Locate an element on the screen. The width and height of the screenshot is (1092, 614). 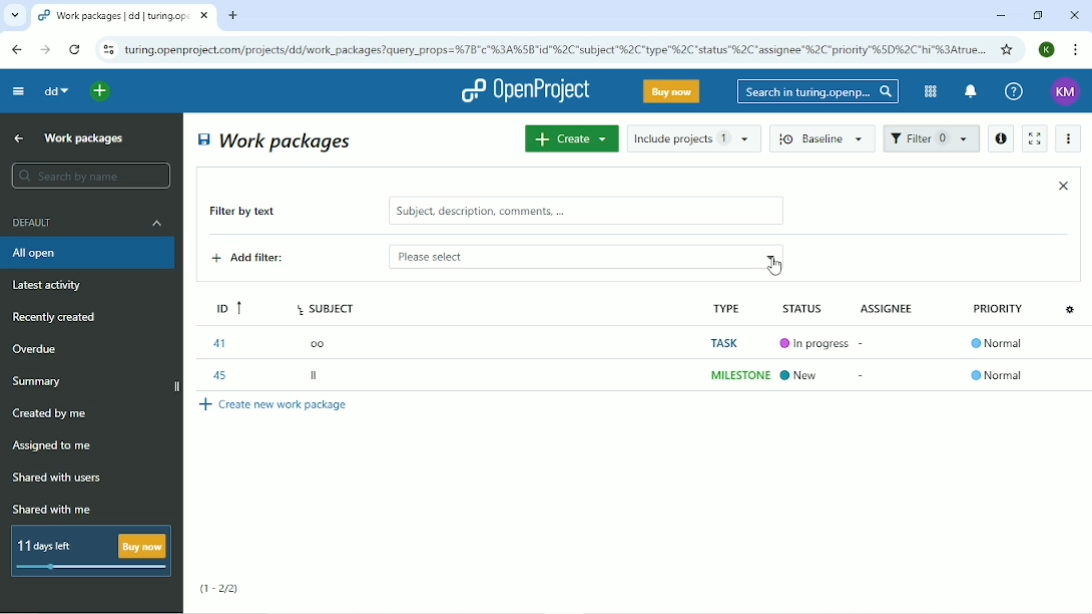
Subject is located at coordinates (328, 305).